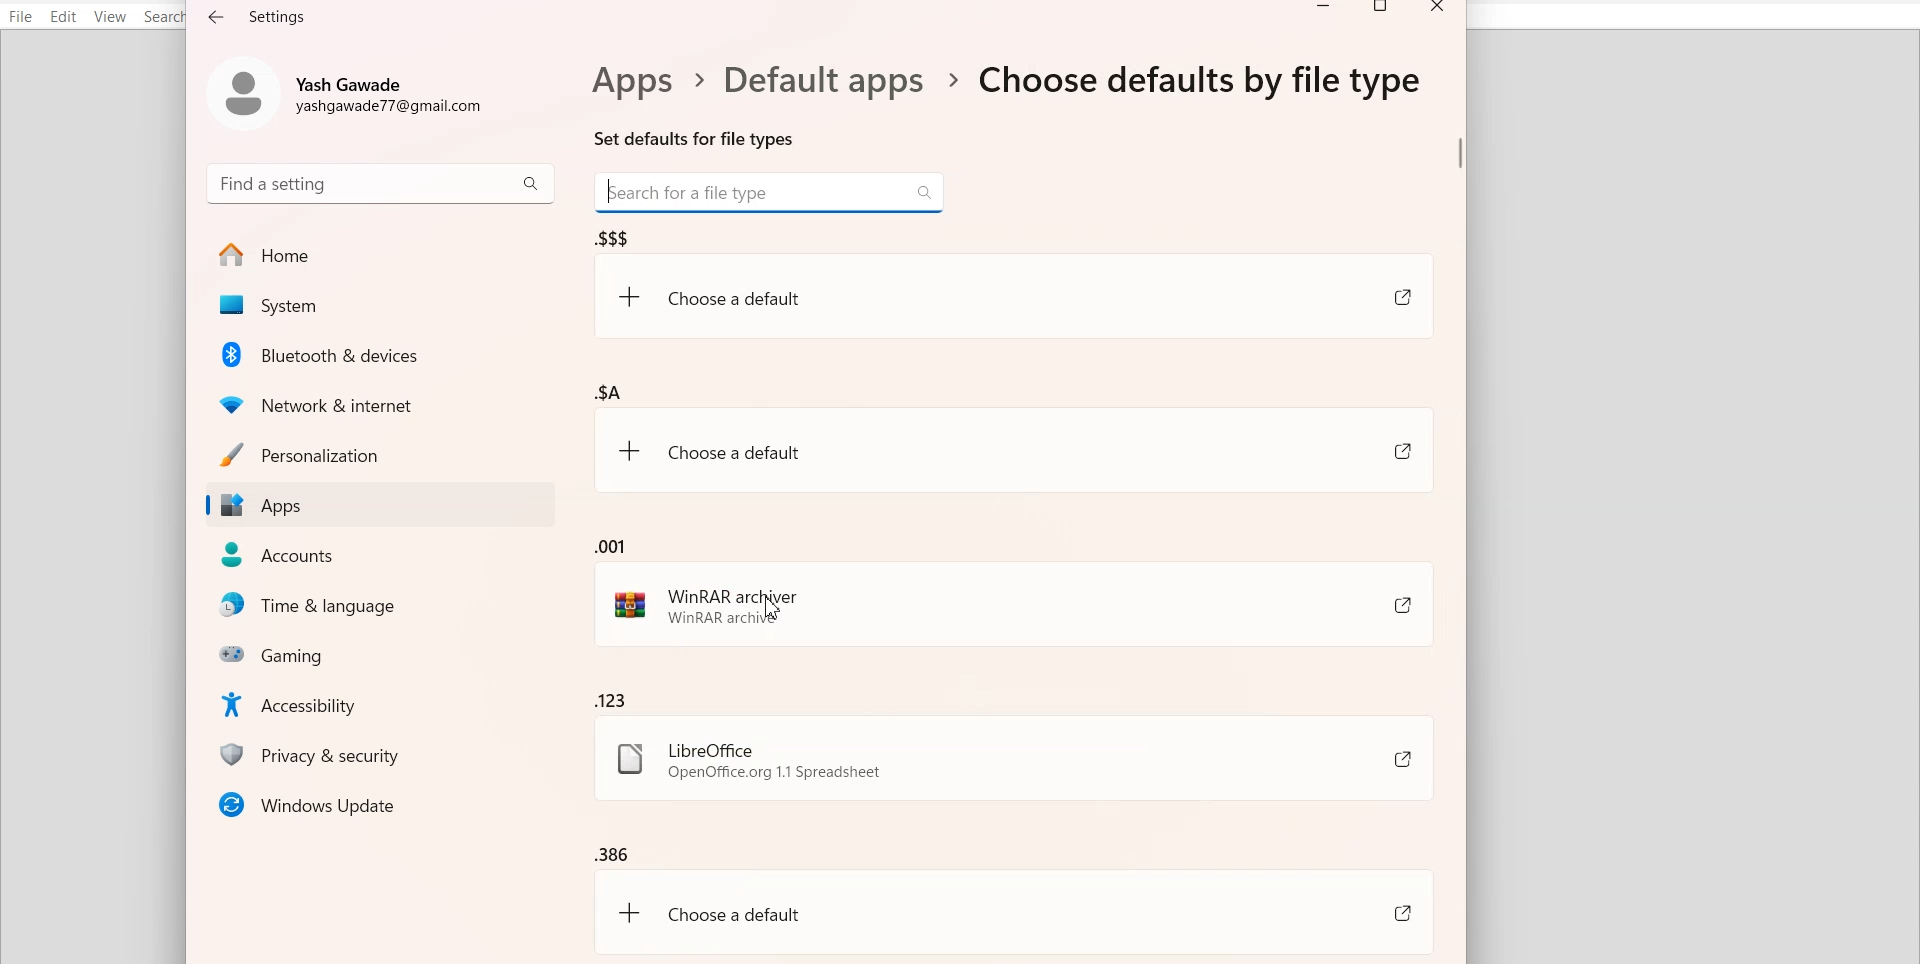 Image resolution: width=1920 pixels, height=964 pixels. I want to click on Personalization, so click(379, 454).